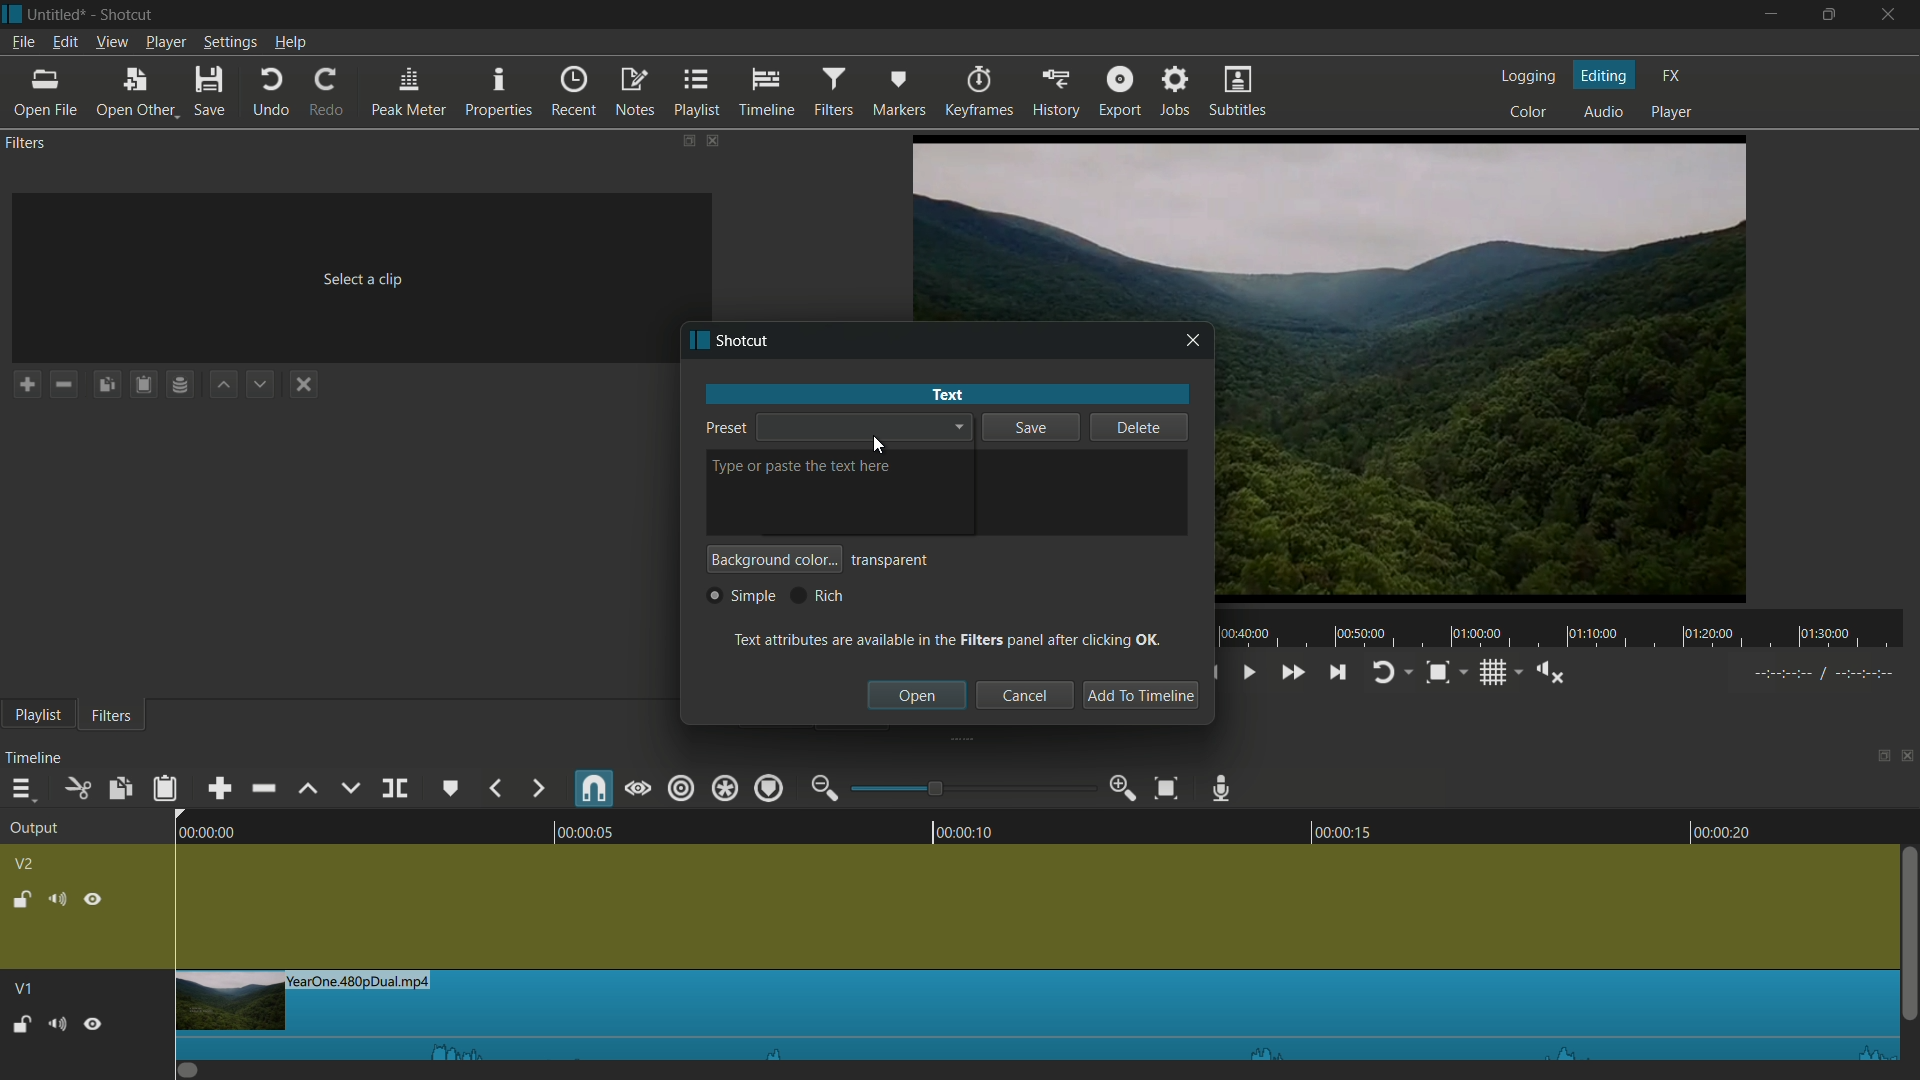 Image resolution: width=1920 pixels, height=1080 pixels. Describe the element at coordinates (1055, 93) in the screenshot. I see `history` at that location.